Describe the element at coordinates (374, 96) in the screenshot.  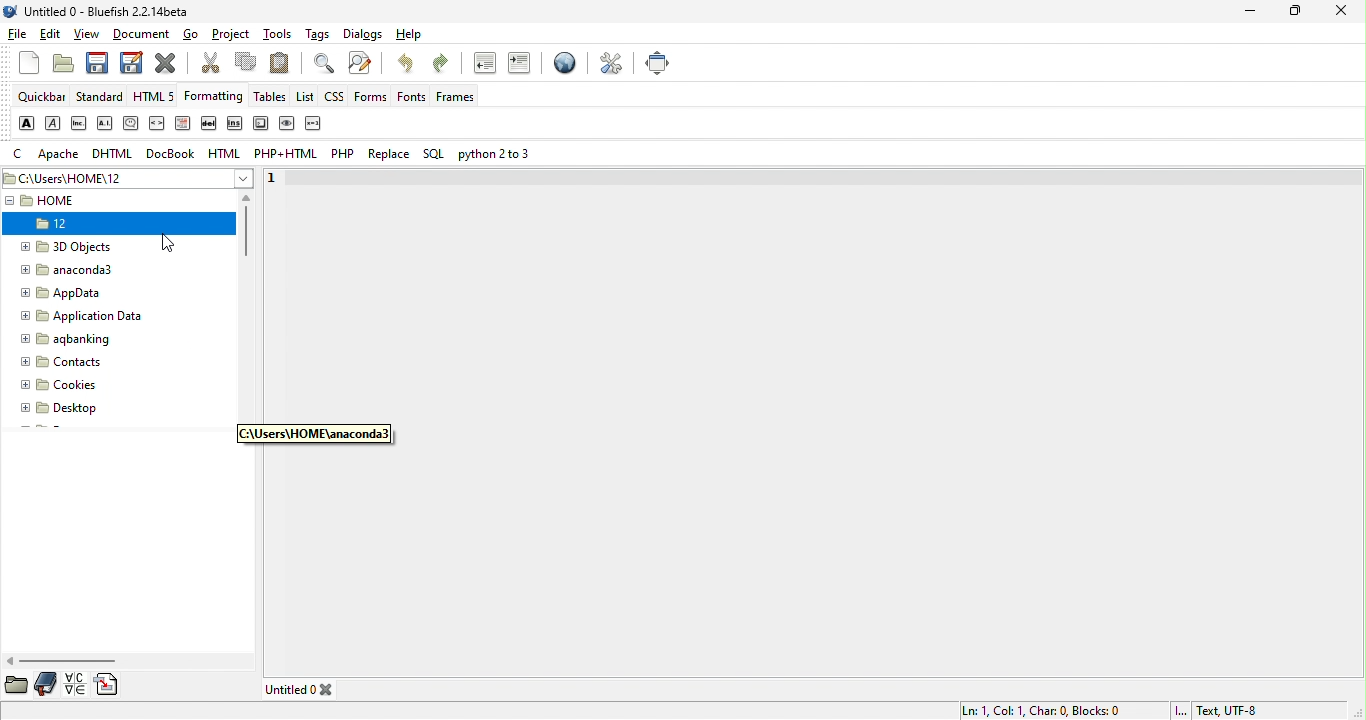
I see `forms` at that location.